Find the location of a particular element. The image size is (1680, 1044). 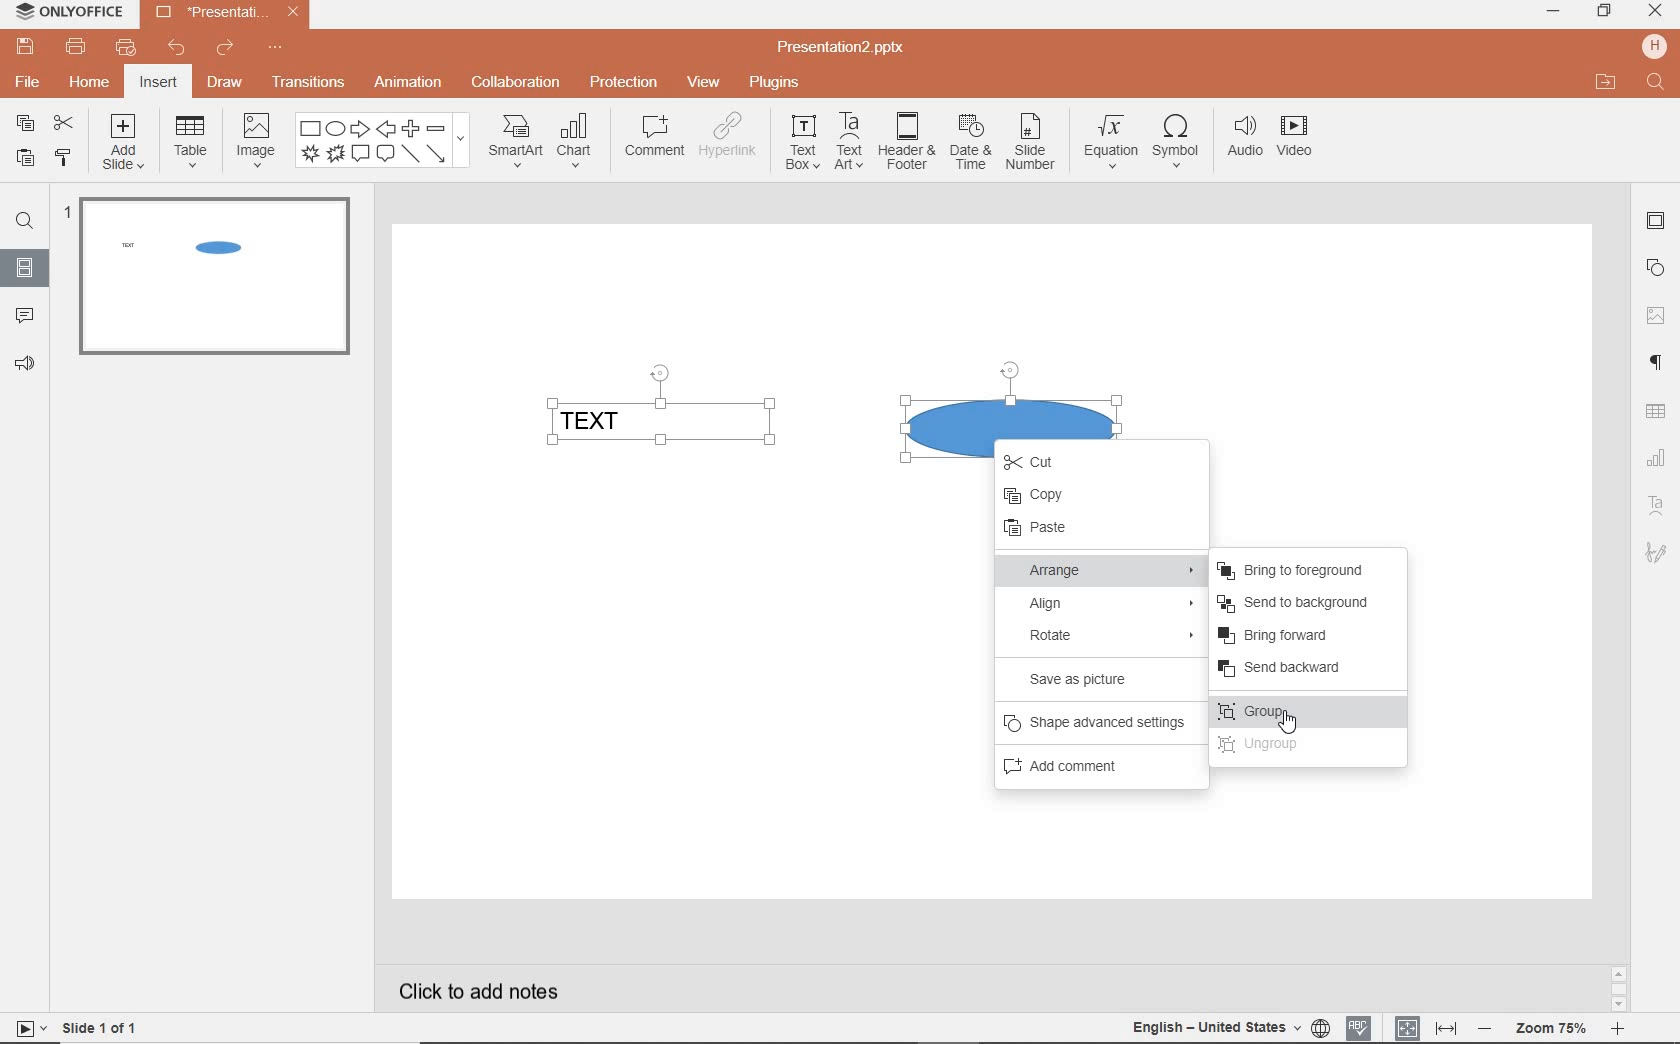

minimize is located at coordinates (1552, 12).